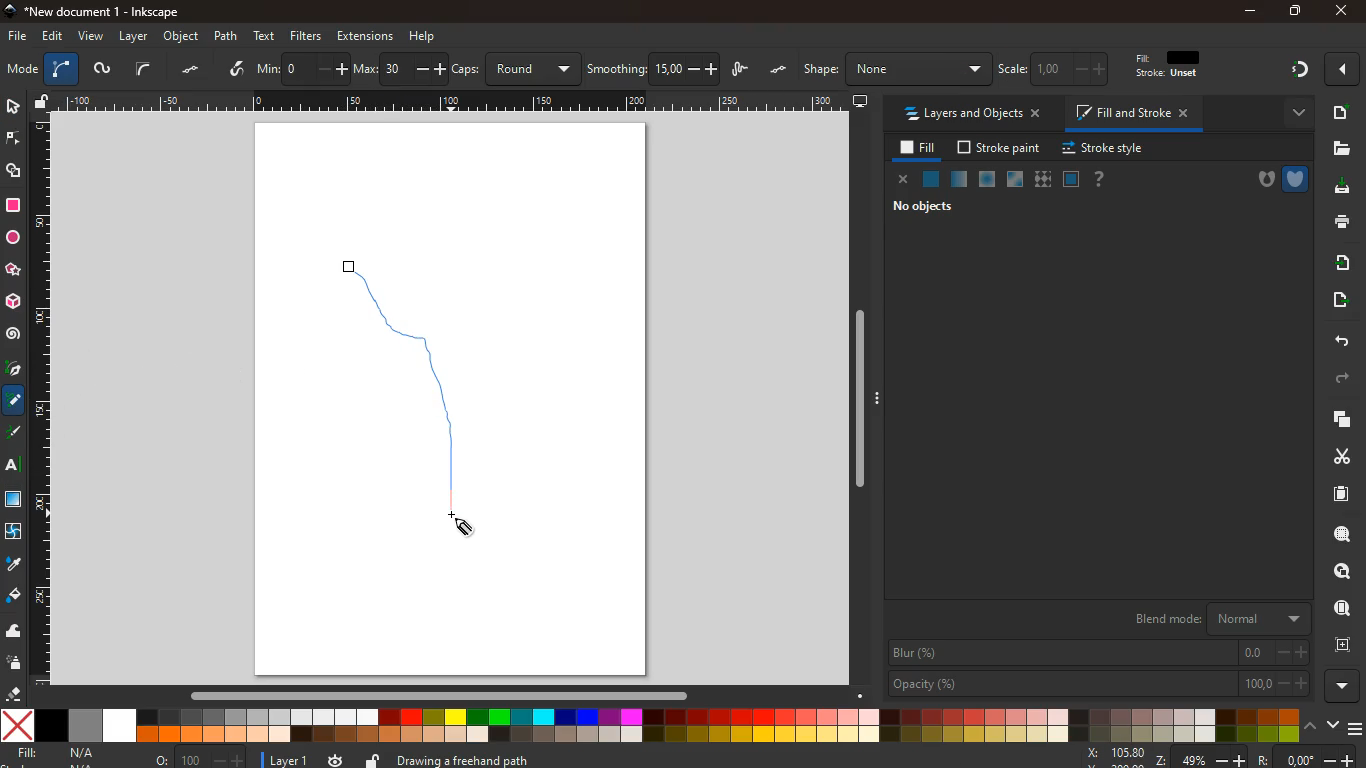  Describe the element at coordinates (1338, 534) in the screenshot. I see `search` at that location.